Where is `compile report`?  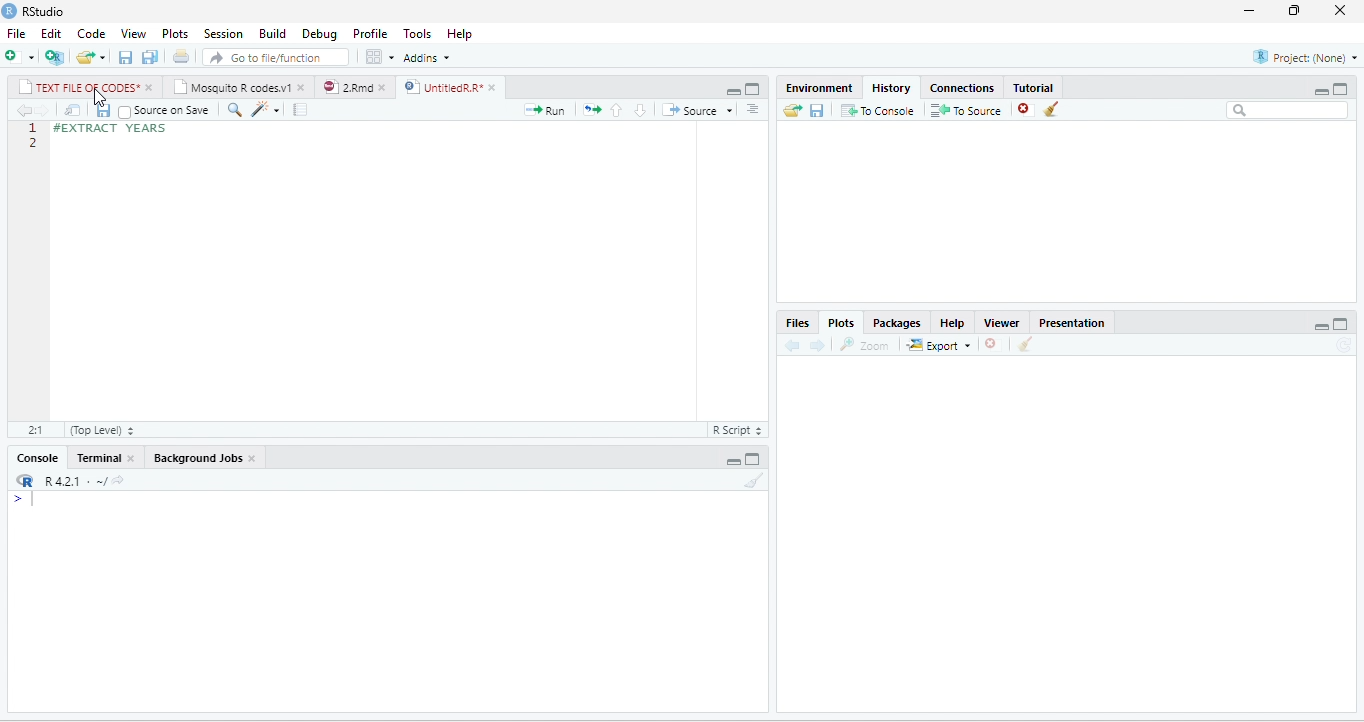
compile report is located at coordinates (300, 109).